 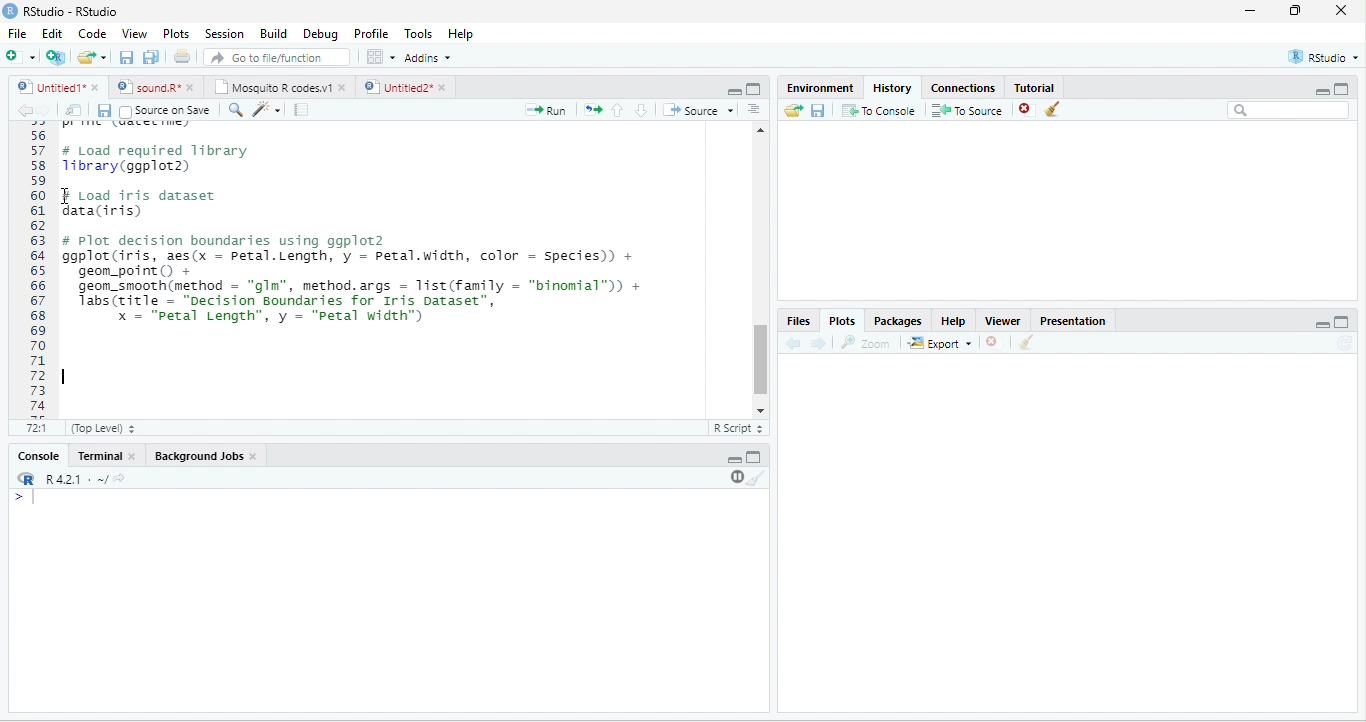 I want to click on forward, so click(x=818, y=344).